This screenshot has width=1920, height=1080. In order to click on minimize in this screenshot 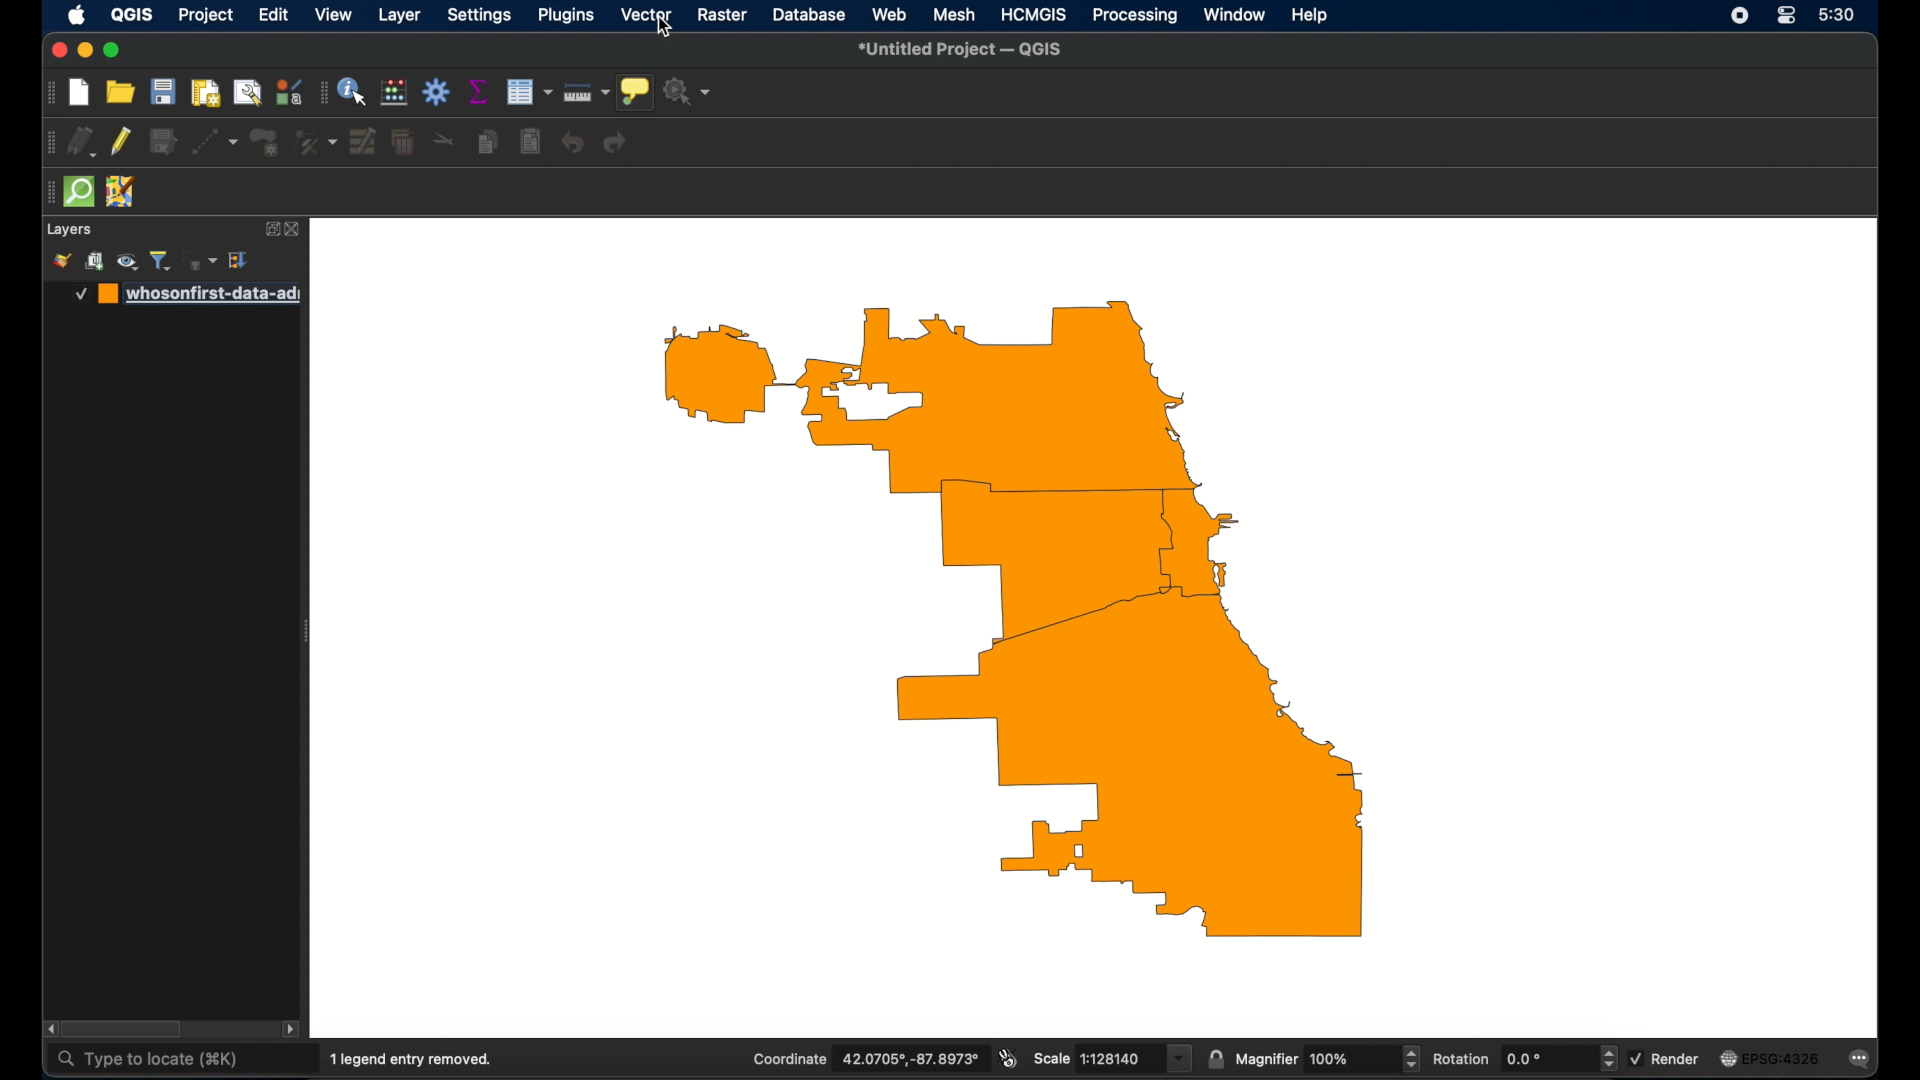, I will do `click(86, 50)`.